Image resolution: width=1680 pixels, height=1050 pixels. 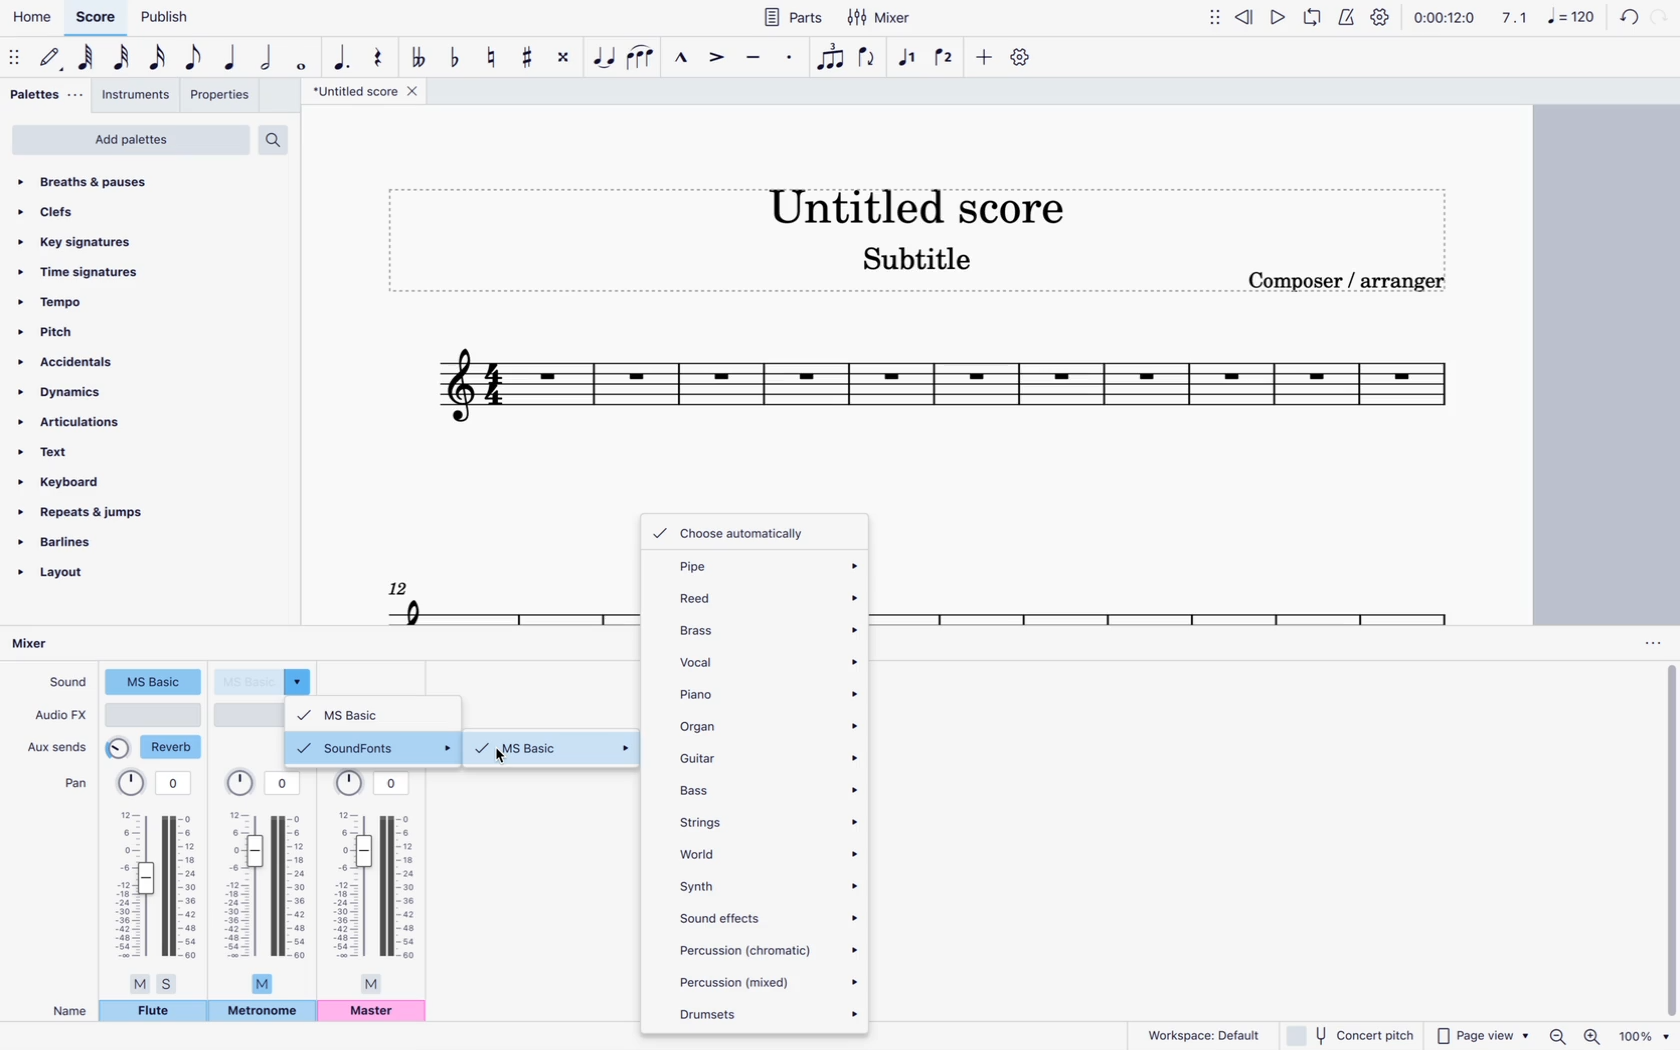 I want to click on zoom in, so click(x=1592, y=1035).